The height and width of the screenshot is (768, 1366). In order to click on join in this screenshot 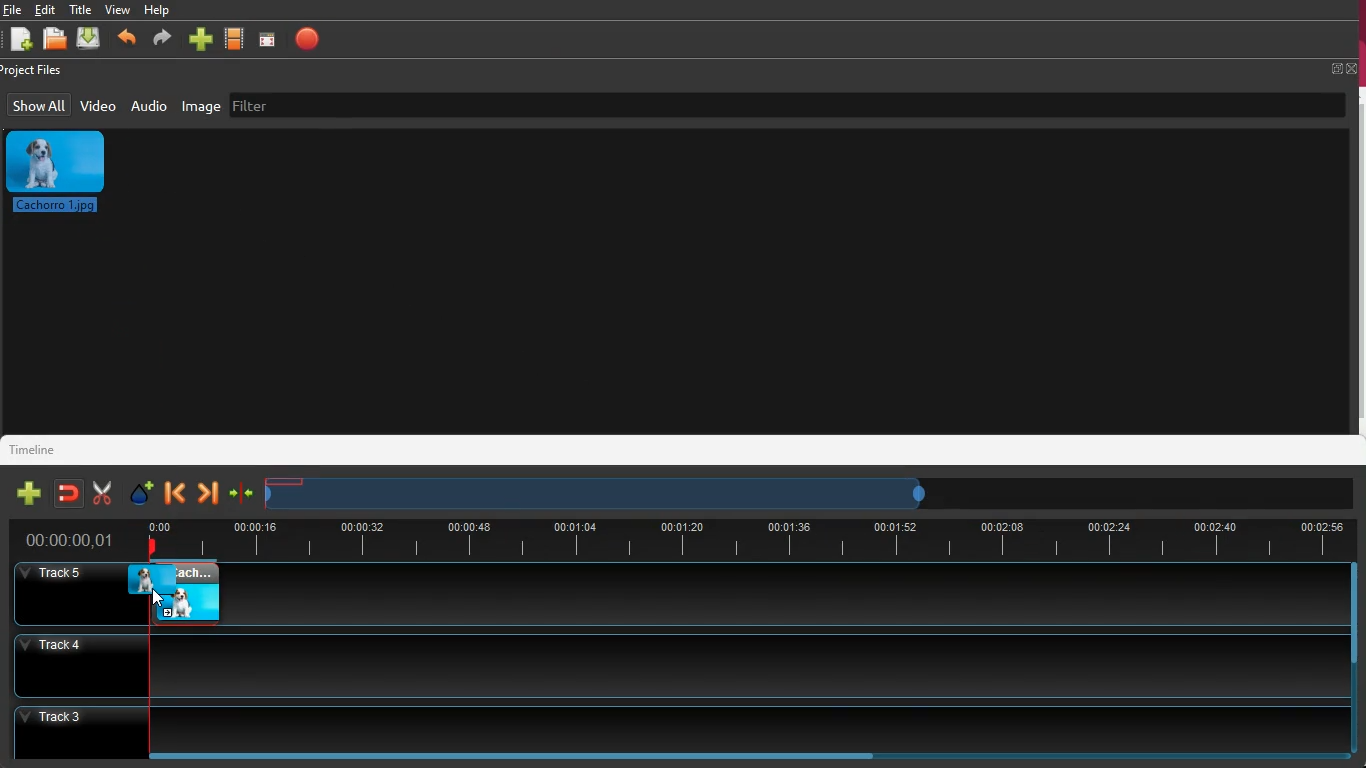, I will do `click(242, 493)`.